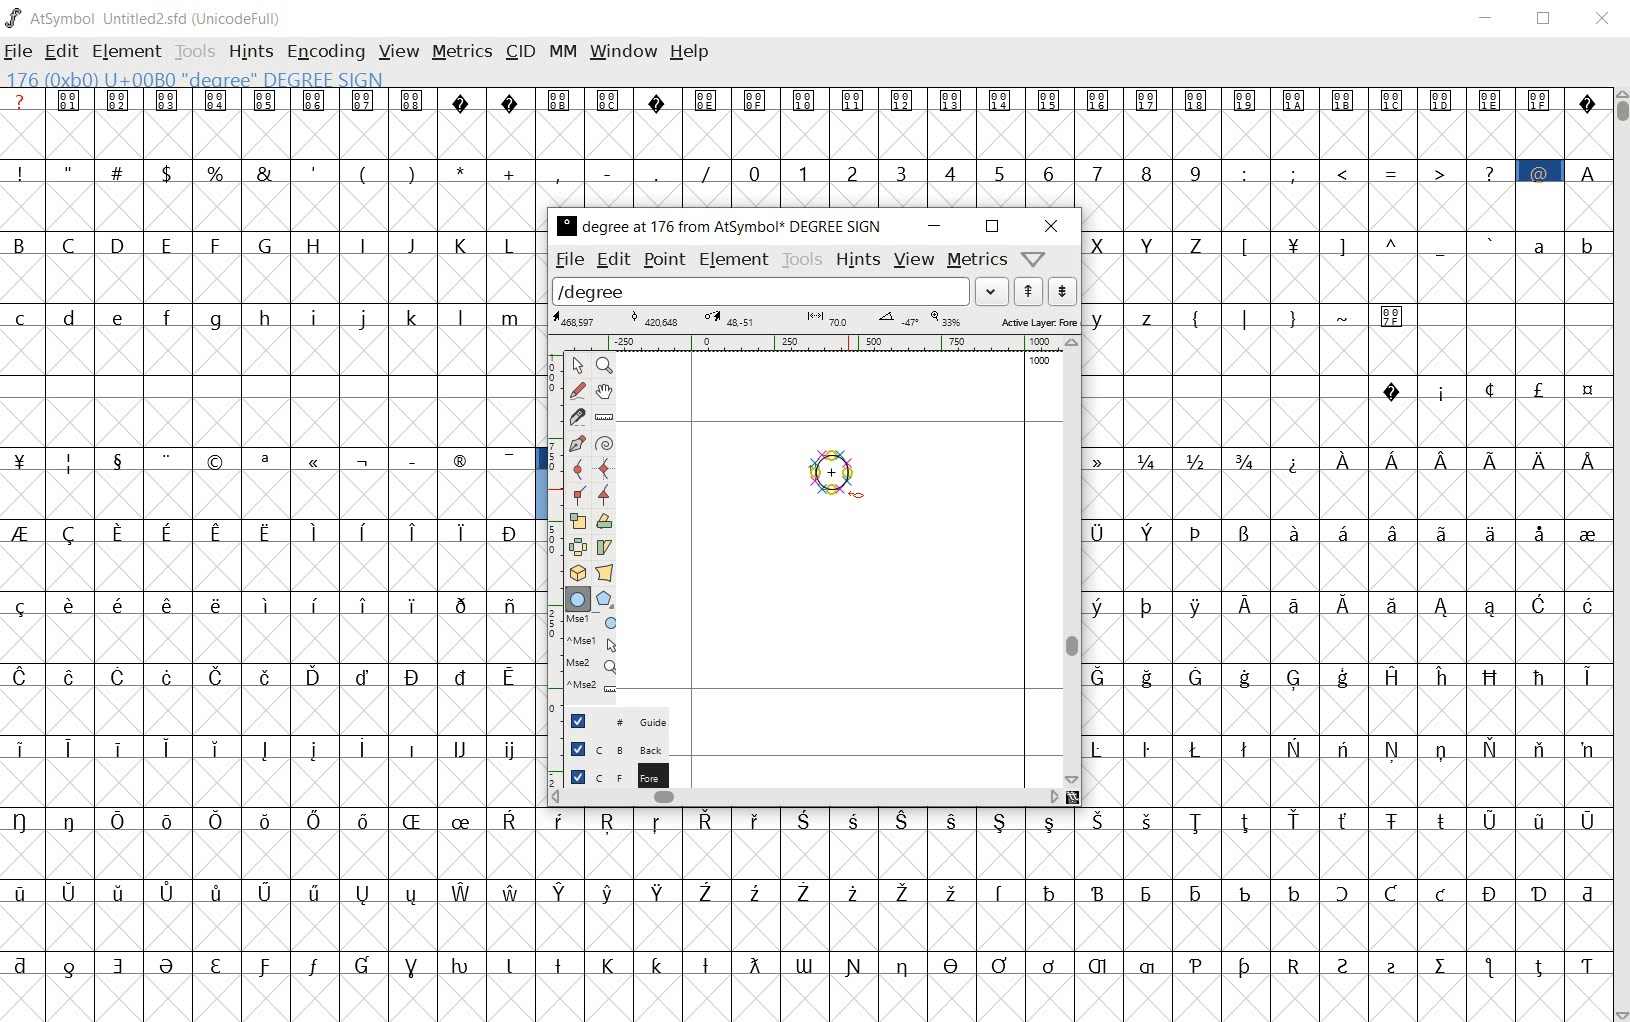  I want to click on rectangle or ellipse, so click(577, 598).